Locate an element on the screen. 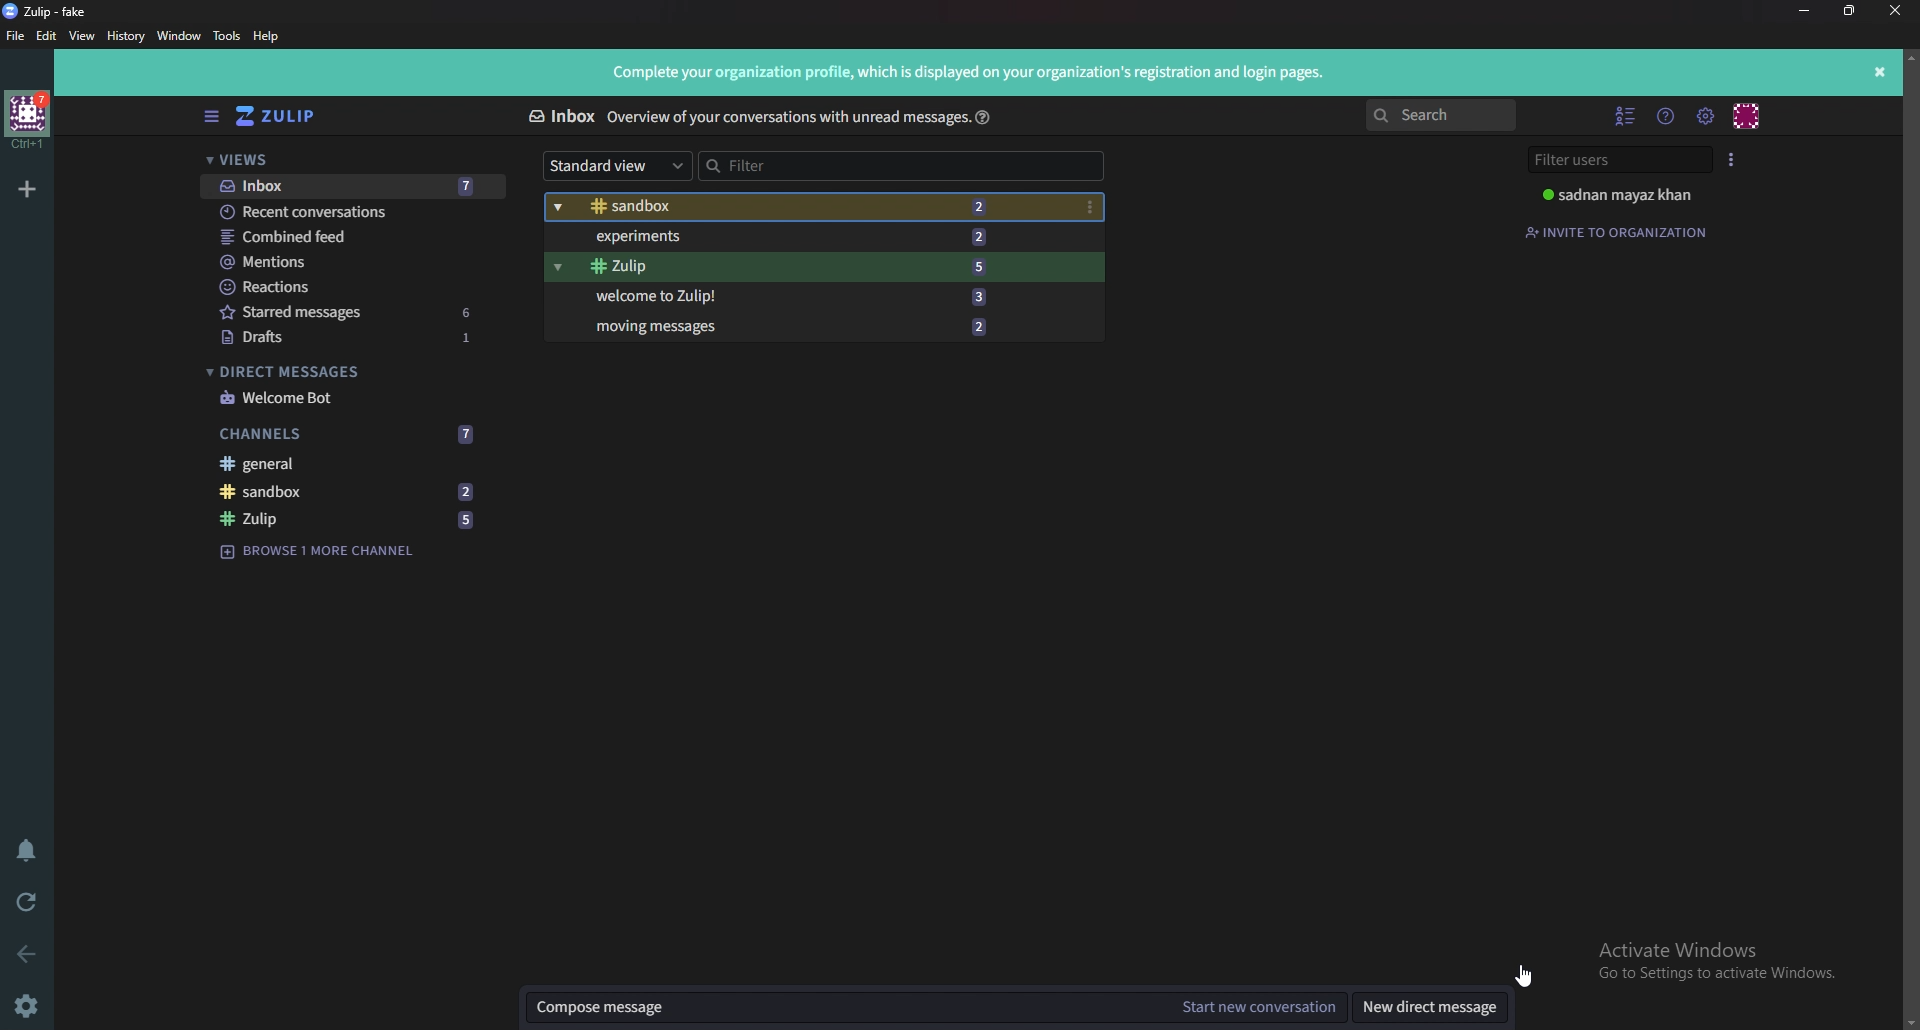 The height and width of the screenshot is (1030, 1920). Browse channel is located at coordinates (324, 549).